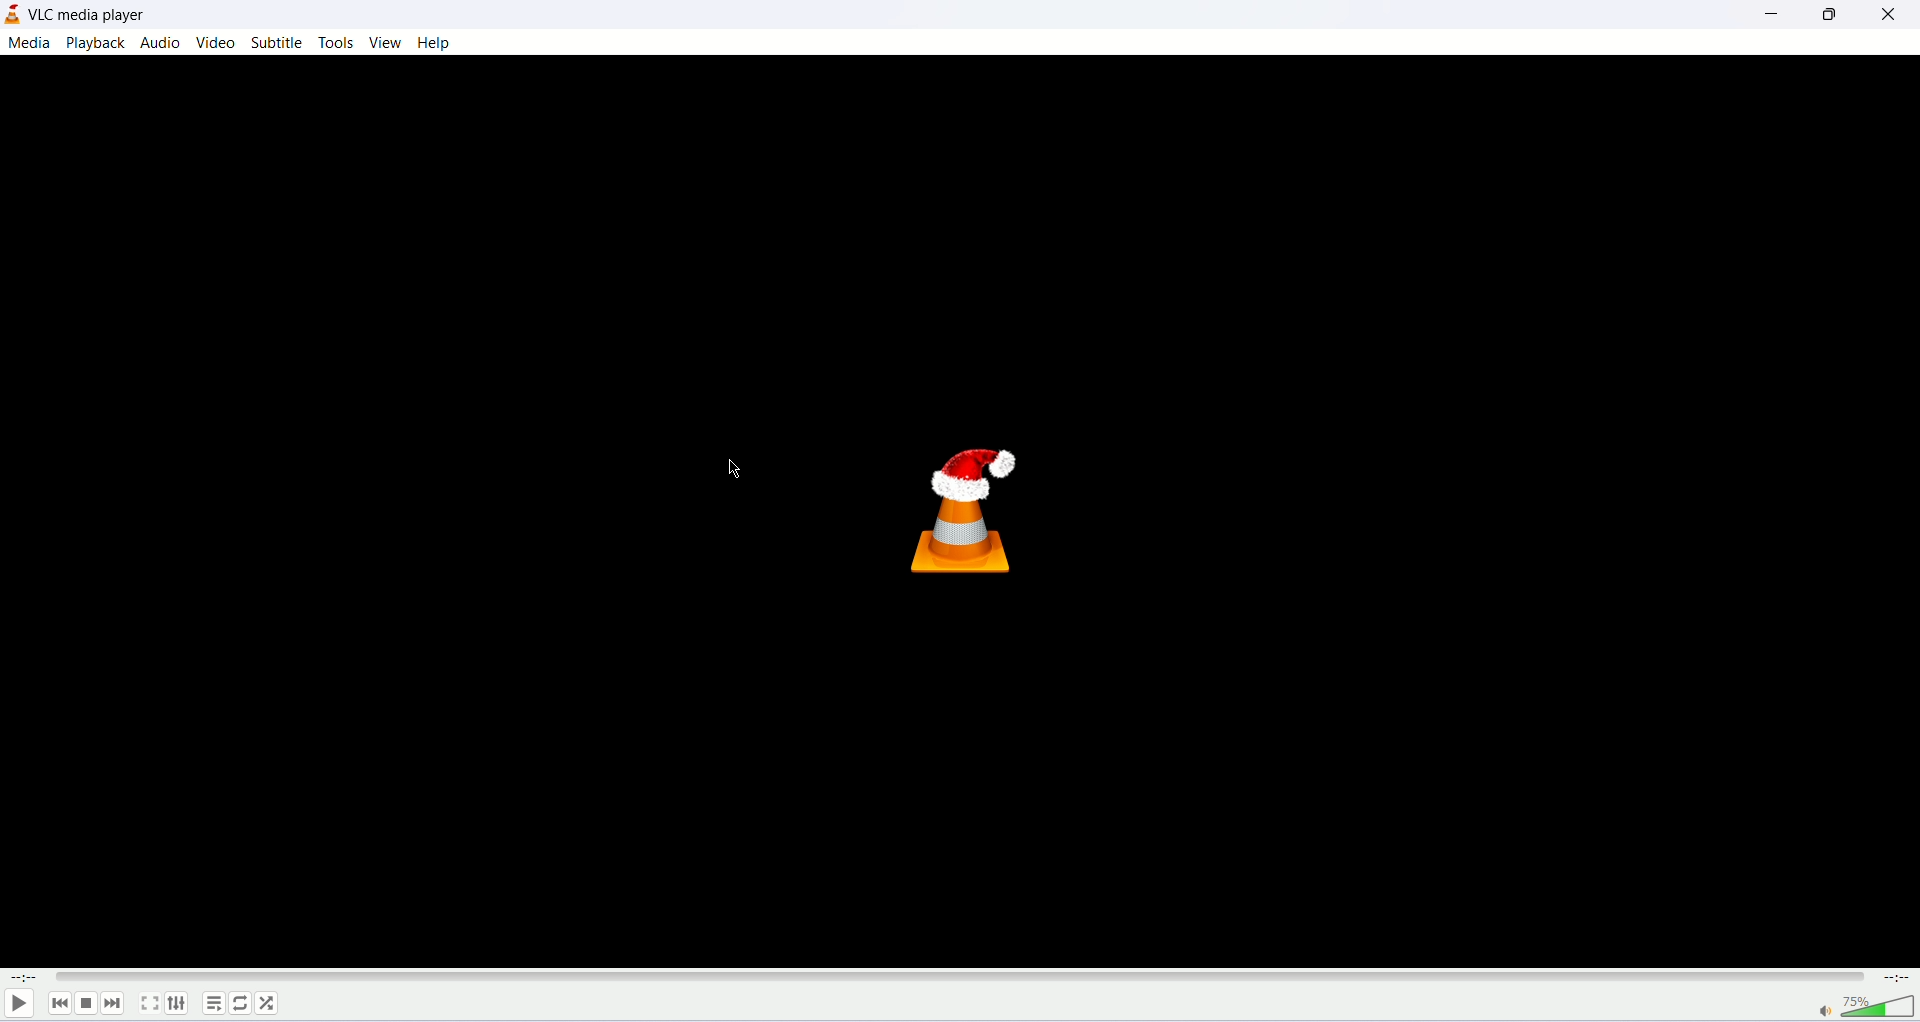  Describe the element at coordinates (105, 16) in the screenshot. I see `VLC media player` at that location.